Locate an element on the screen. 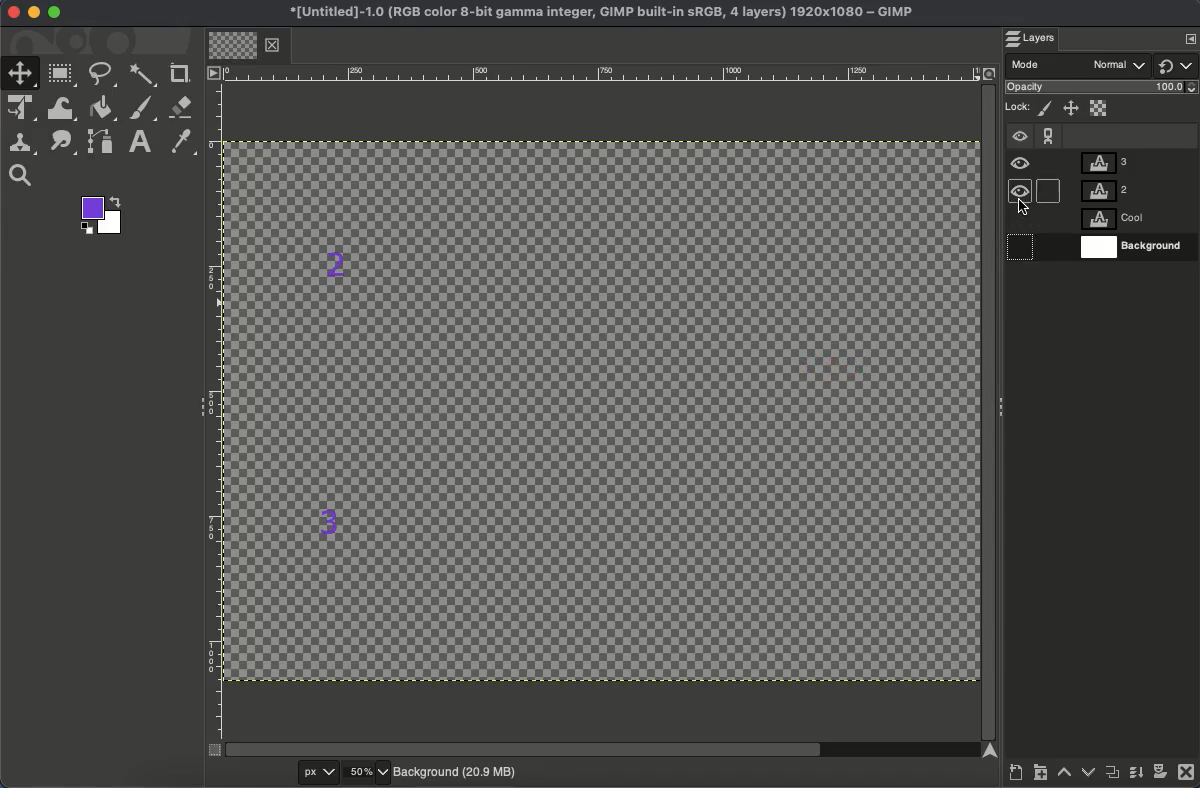  Lower layer is located at coordinates (1087, 775).